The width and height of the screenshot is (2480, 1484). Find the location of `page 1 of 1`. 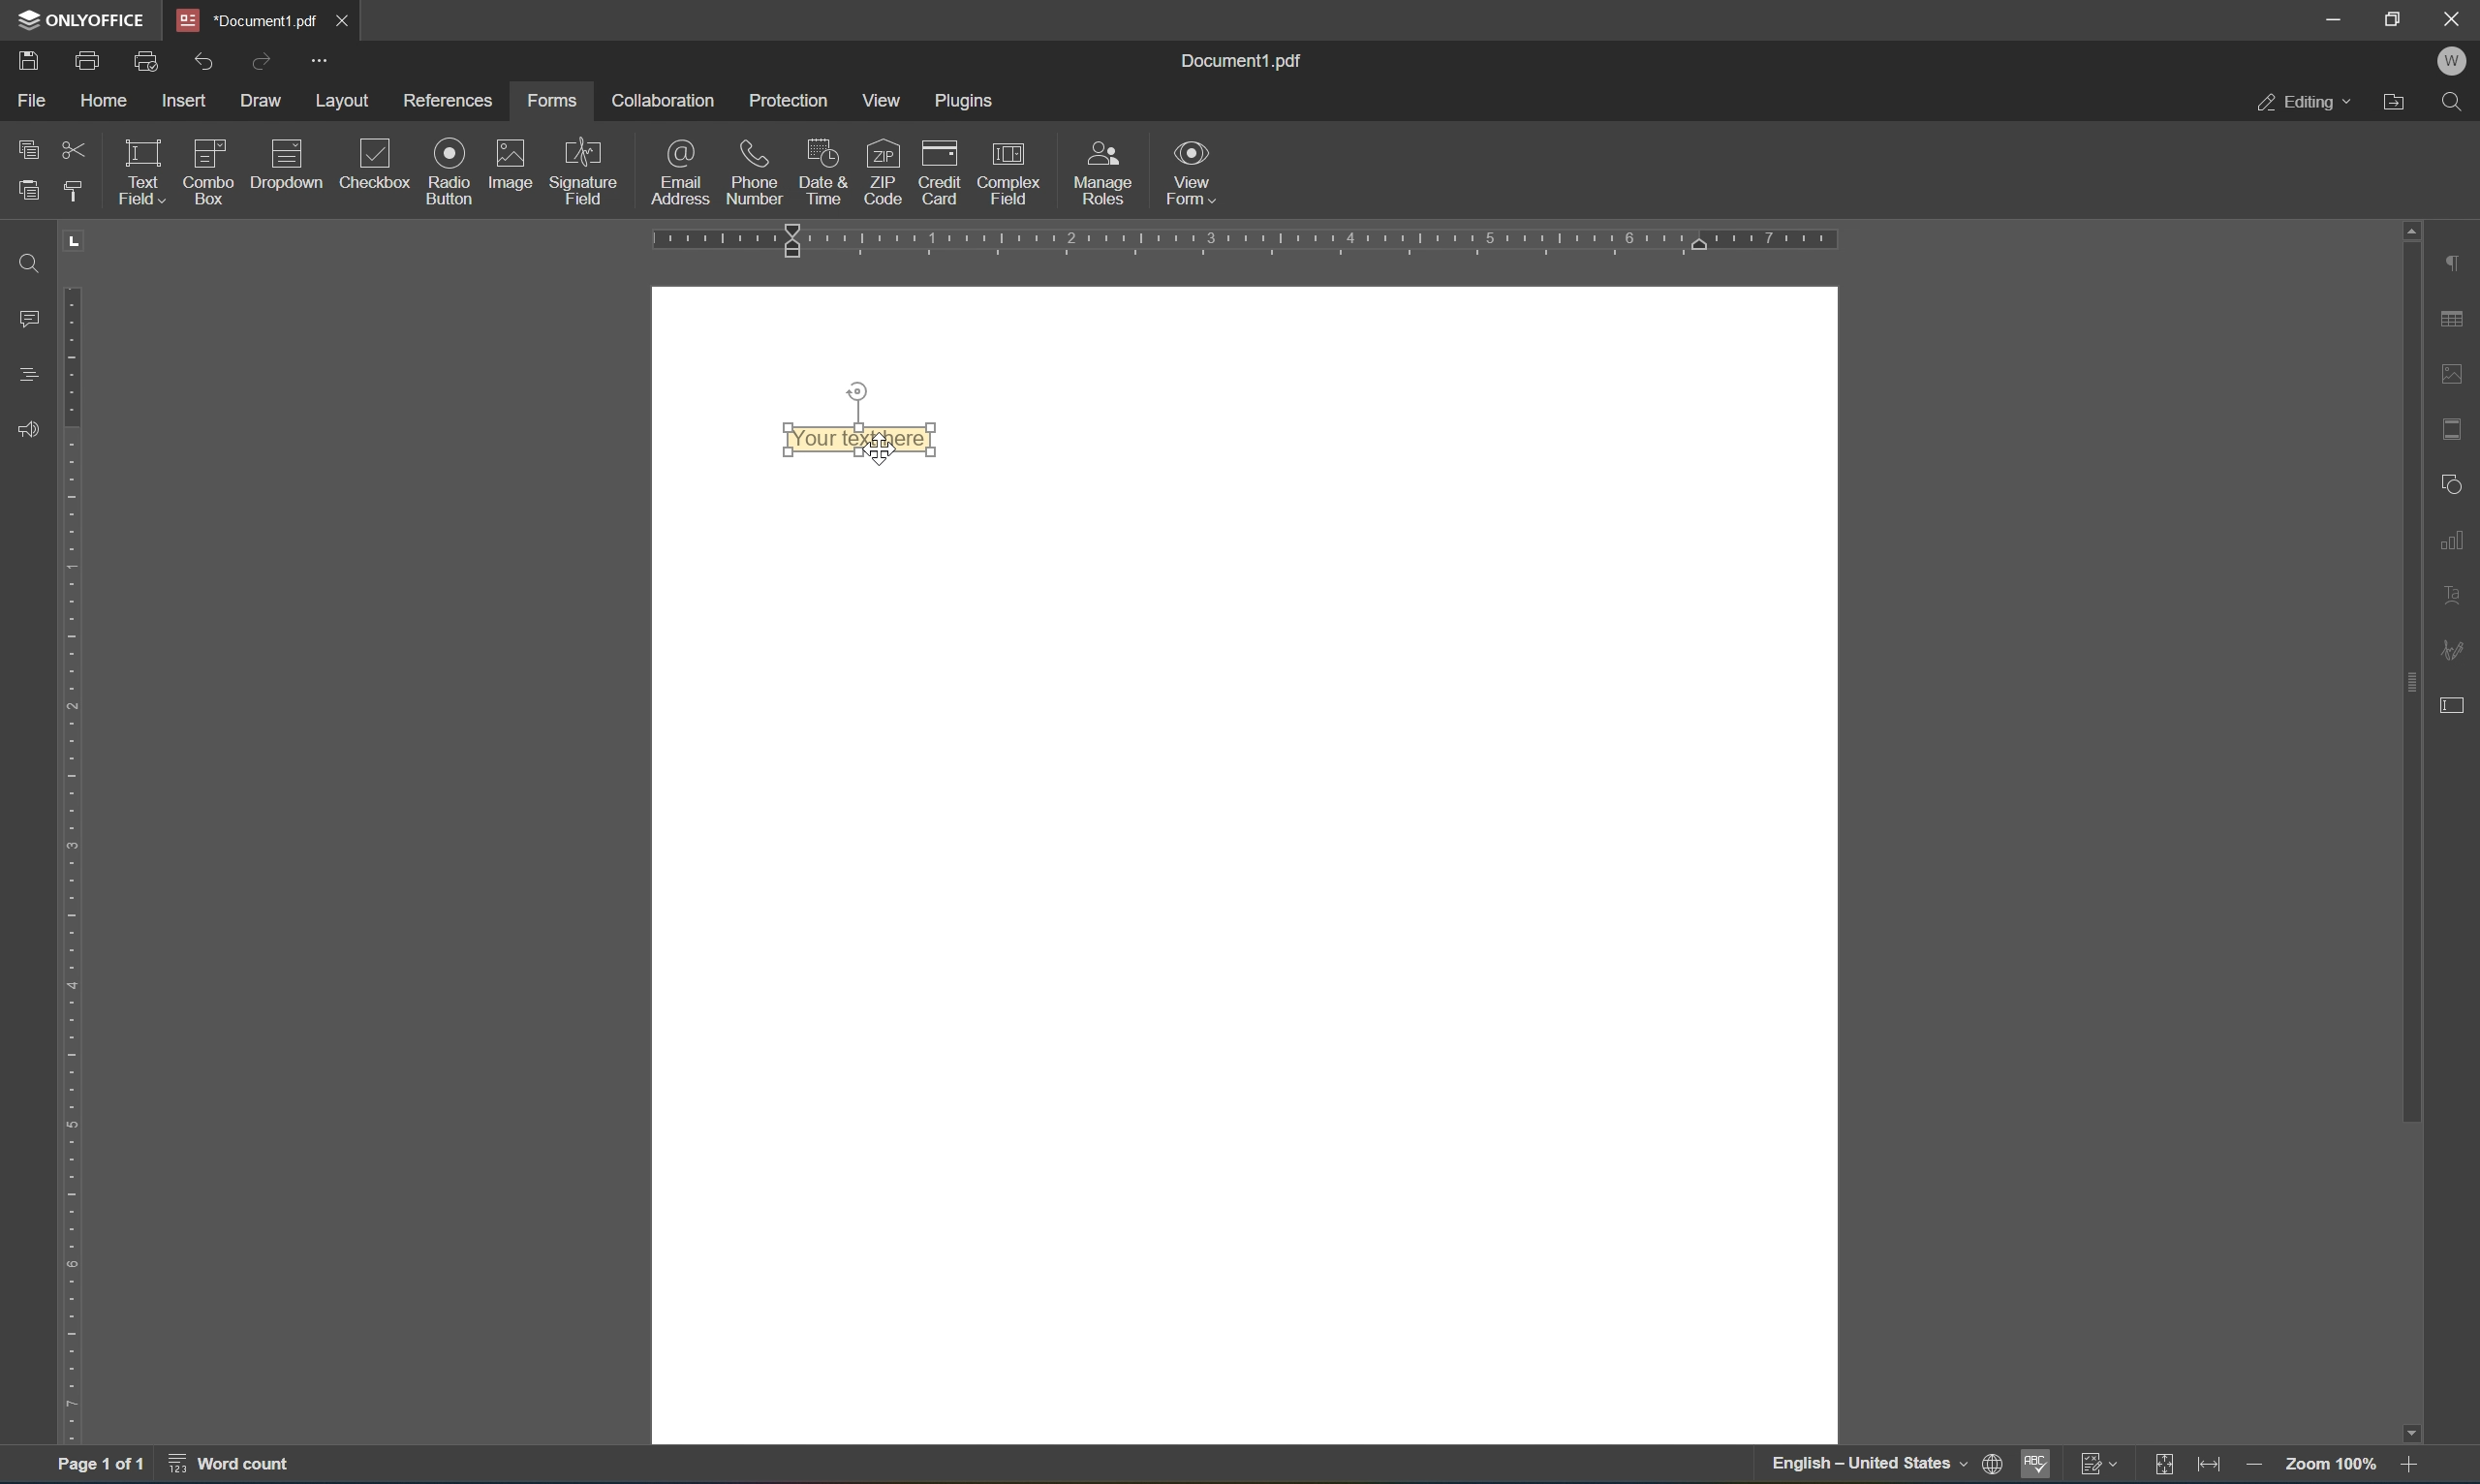

page 1 of 1 is located at coordinates (101, 1468).